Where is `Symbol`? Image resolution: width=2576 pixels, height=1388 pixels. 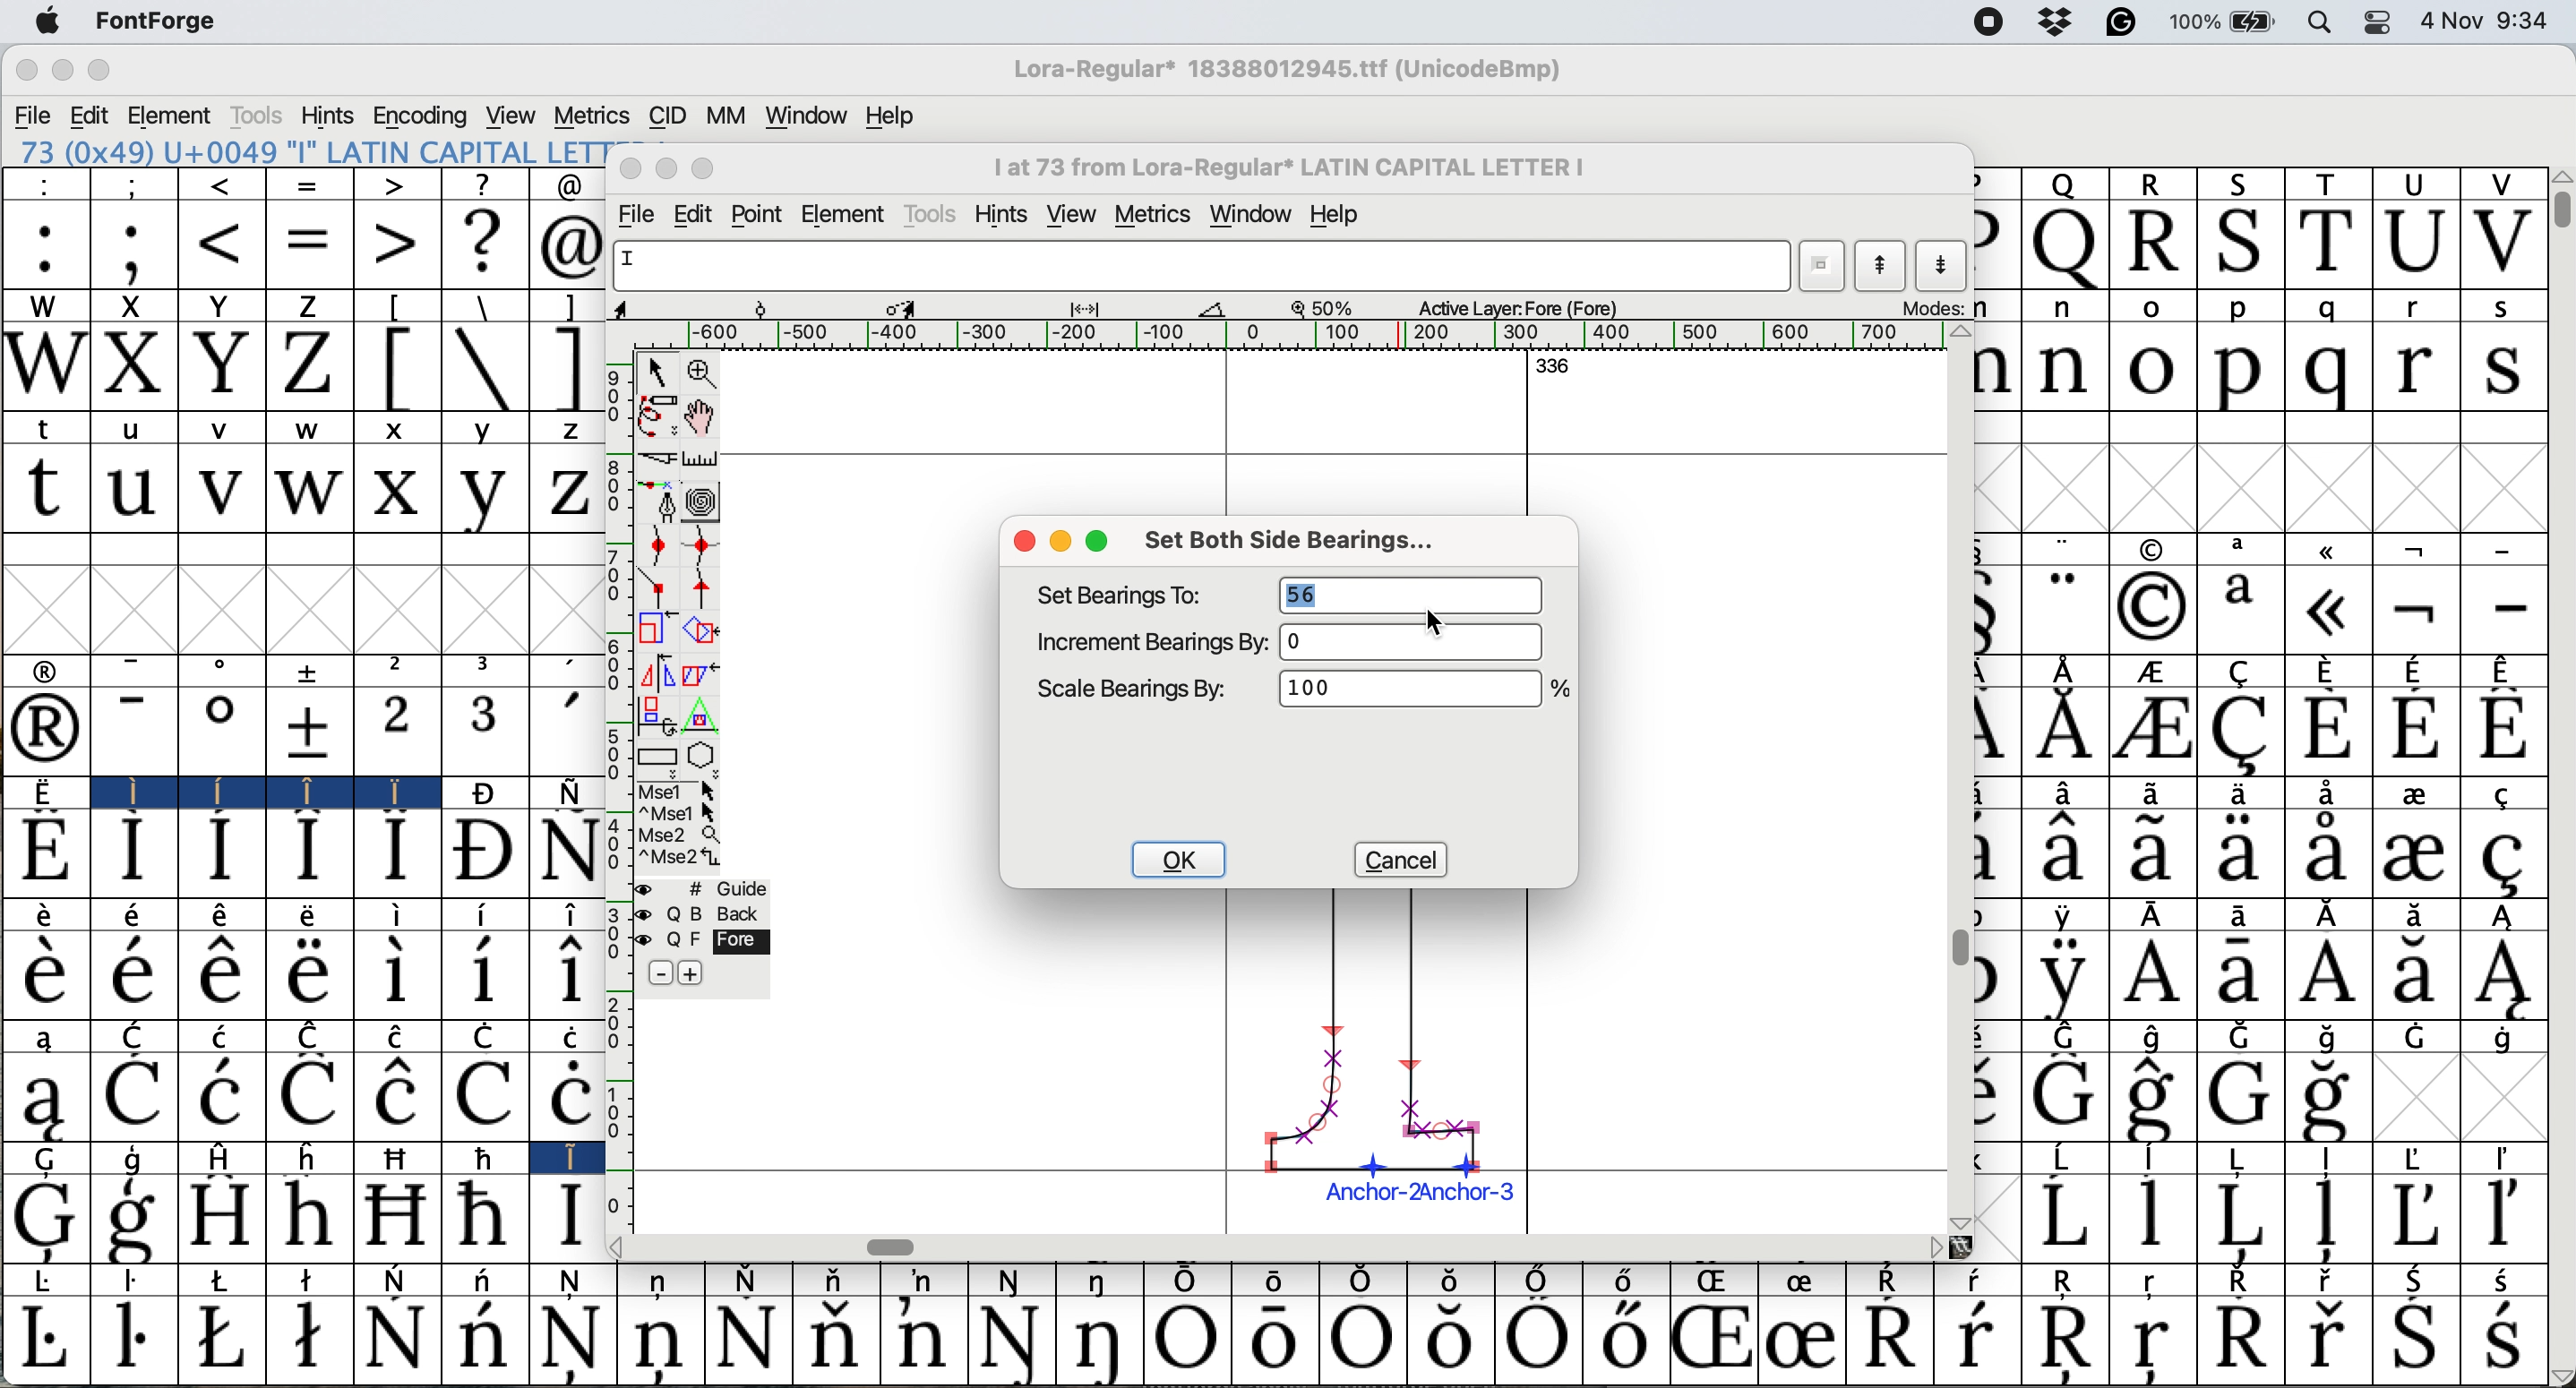 Symbol is located at coordinates (2061, 1215).